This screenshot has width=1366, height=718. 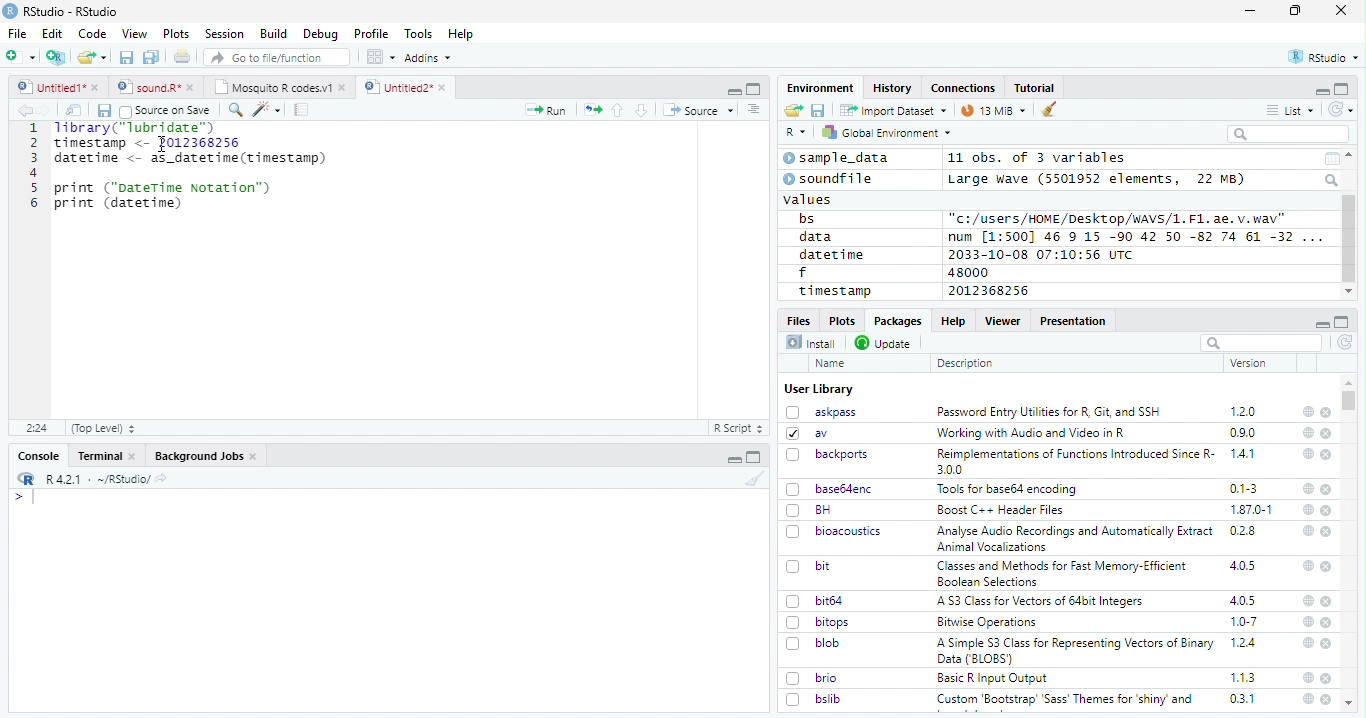 I want to click on Untitled2*, so click(x=409, y=88).